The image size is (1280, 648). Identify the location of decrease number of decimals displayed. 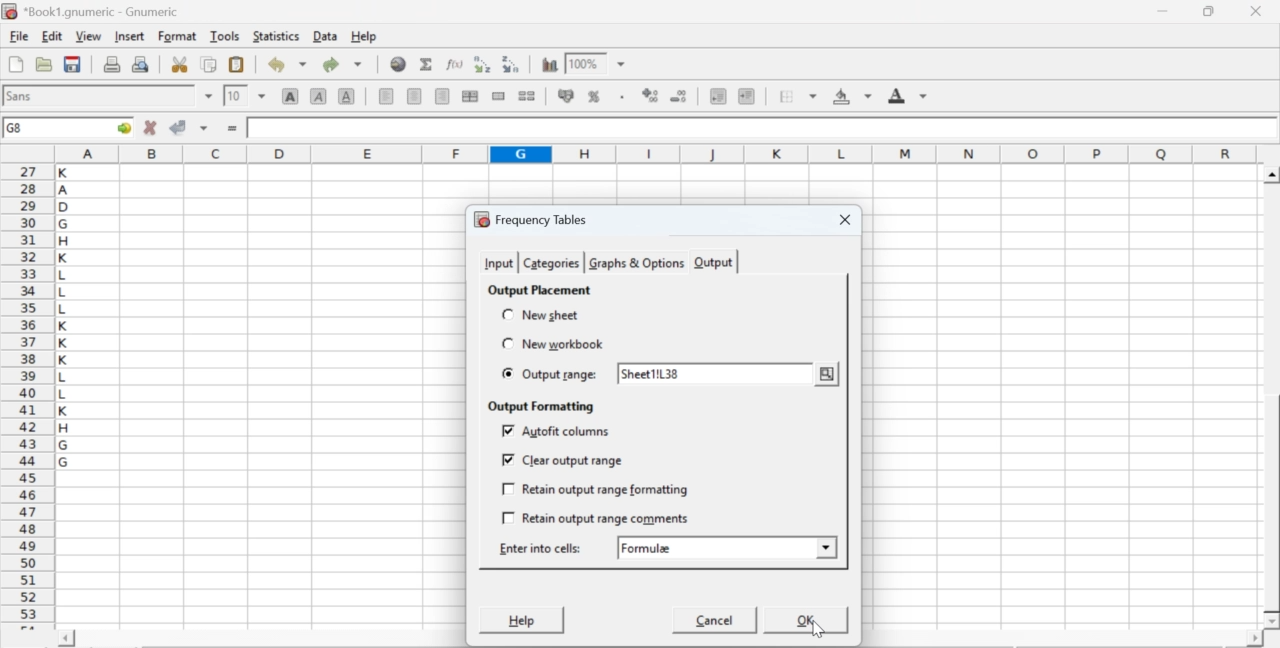
(678, 97).